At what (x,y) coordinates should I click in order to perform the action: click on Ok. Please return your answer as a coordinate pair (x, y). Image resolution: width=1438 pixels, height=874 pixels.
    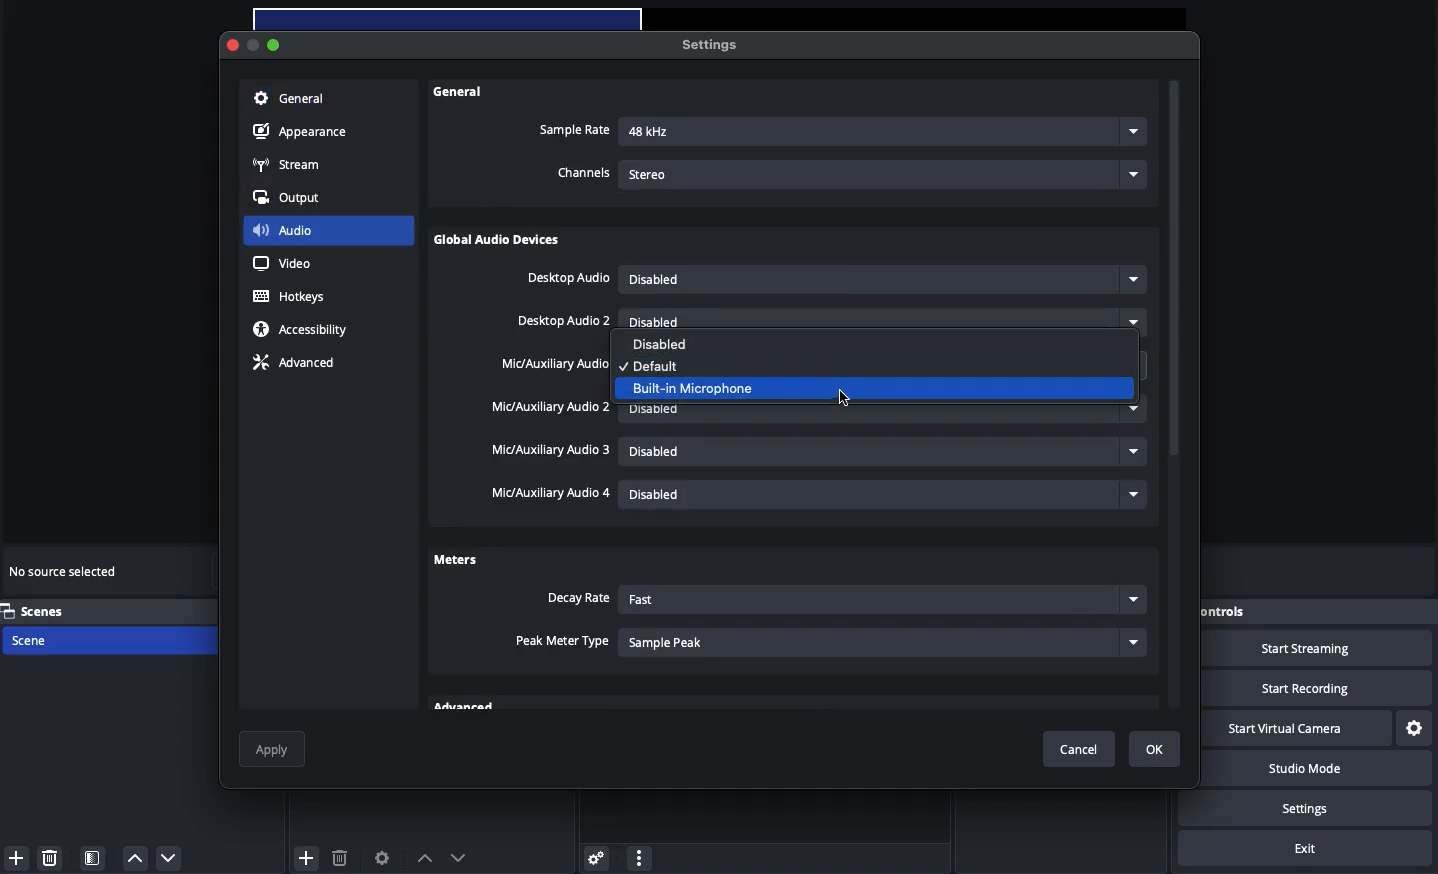
    Looking at the image, I should click on (1155, 749).